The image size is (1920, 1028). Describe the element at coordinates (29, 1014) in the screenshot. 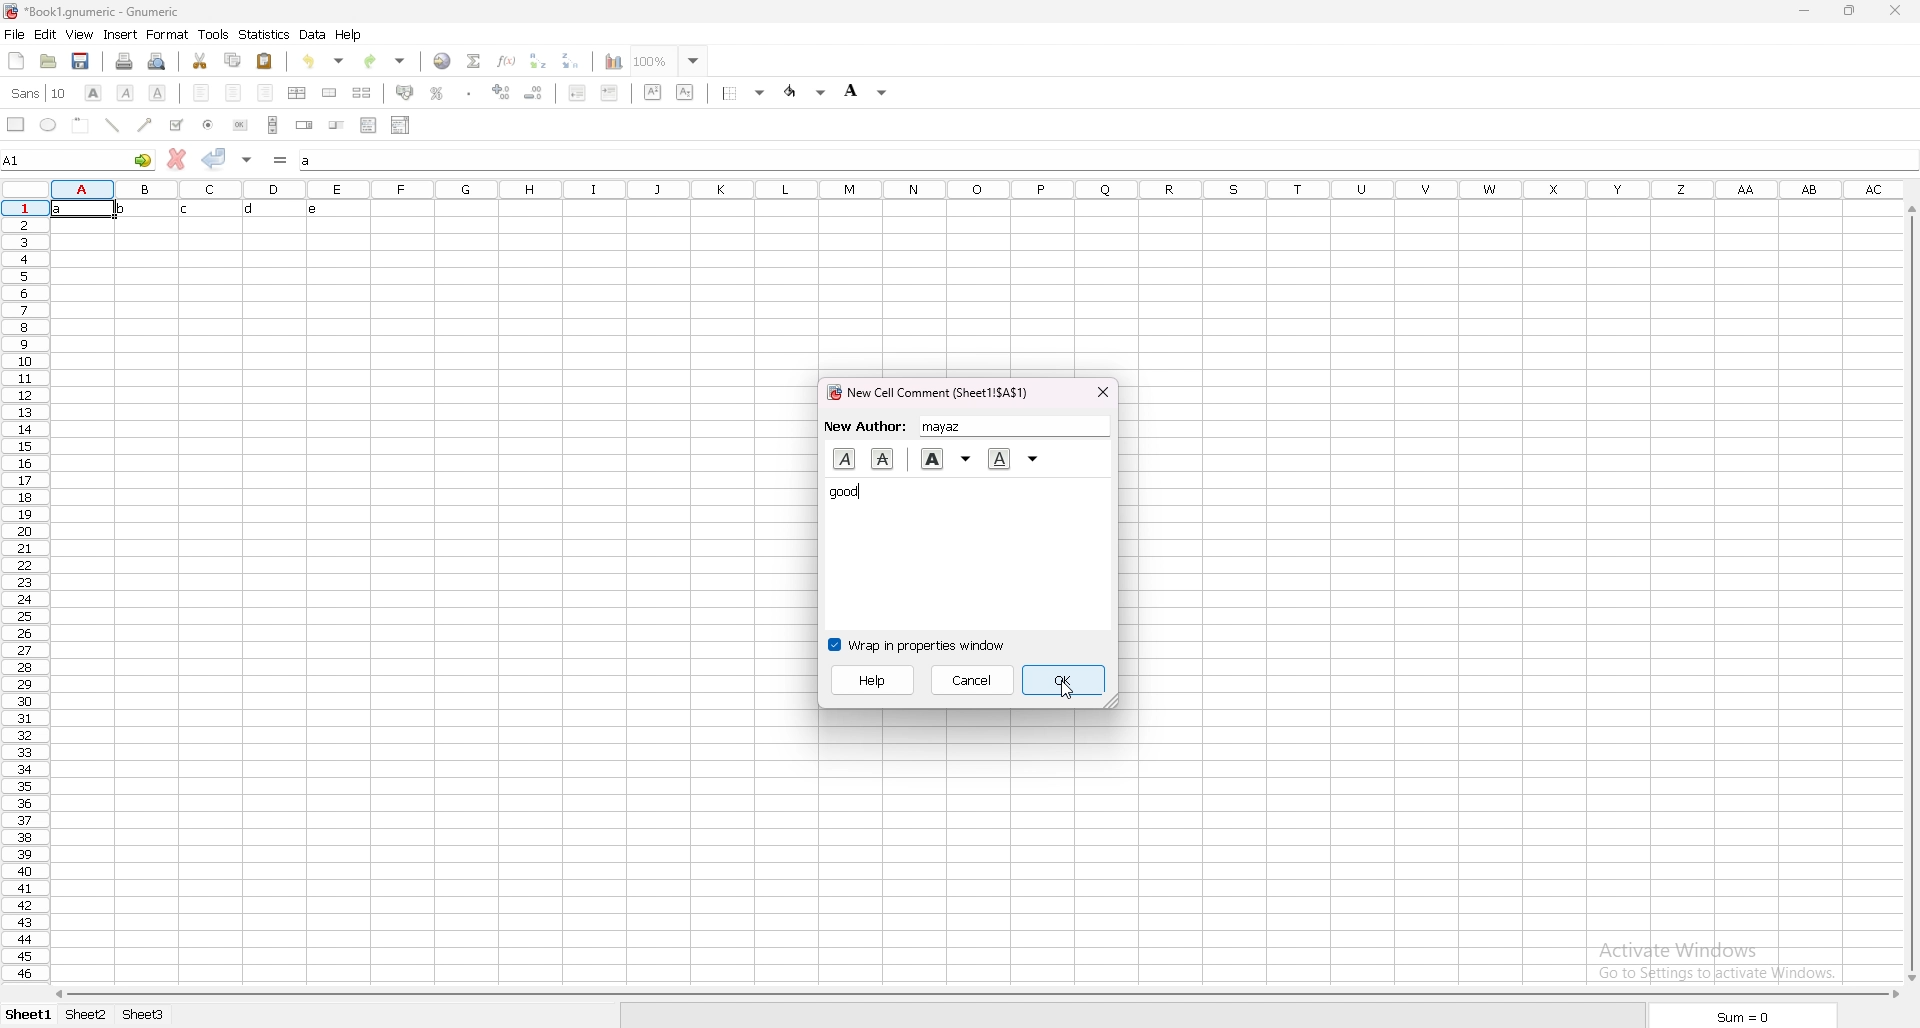

I see `sheet 1` at that location.